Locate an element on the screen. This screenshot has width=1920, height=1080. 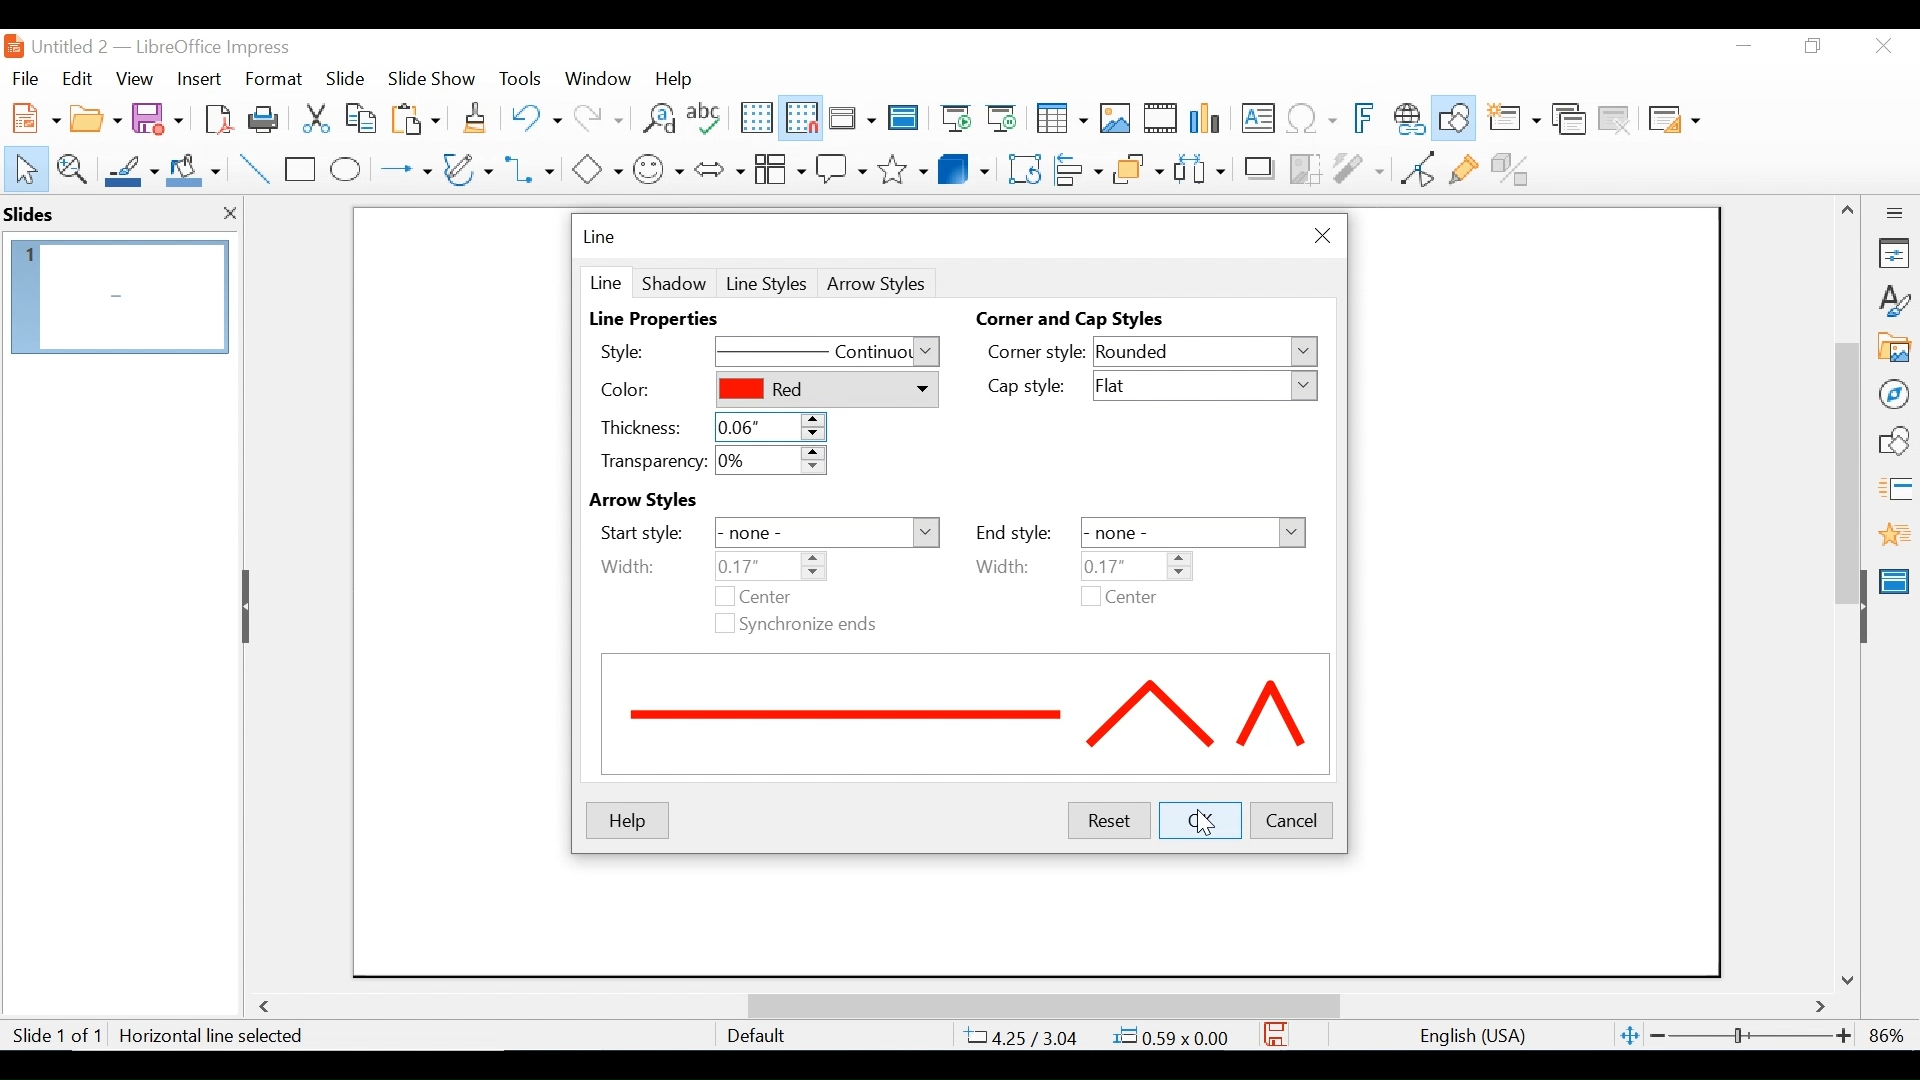
File is located at coordinates (25, 76).